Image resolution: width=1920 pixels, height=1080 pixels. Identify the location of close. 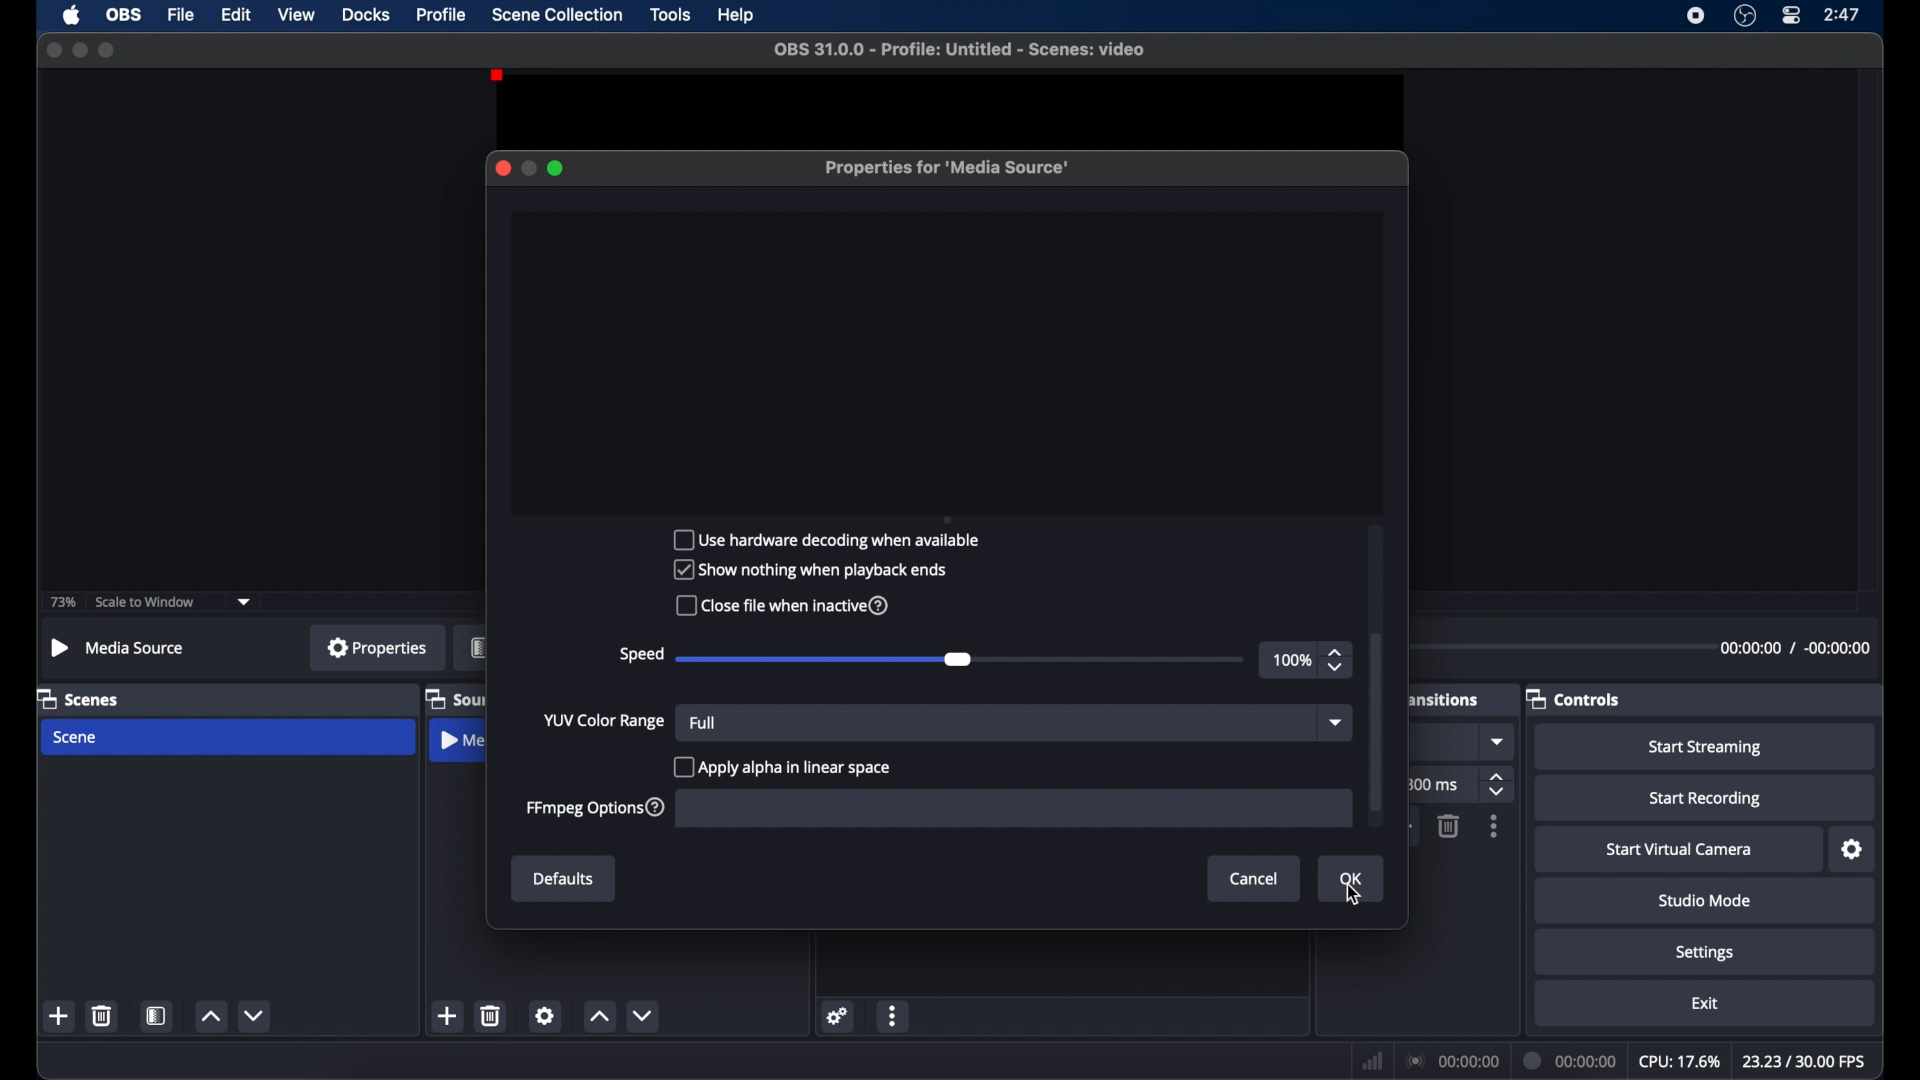
(53, 49).